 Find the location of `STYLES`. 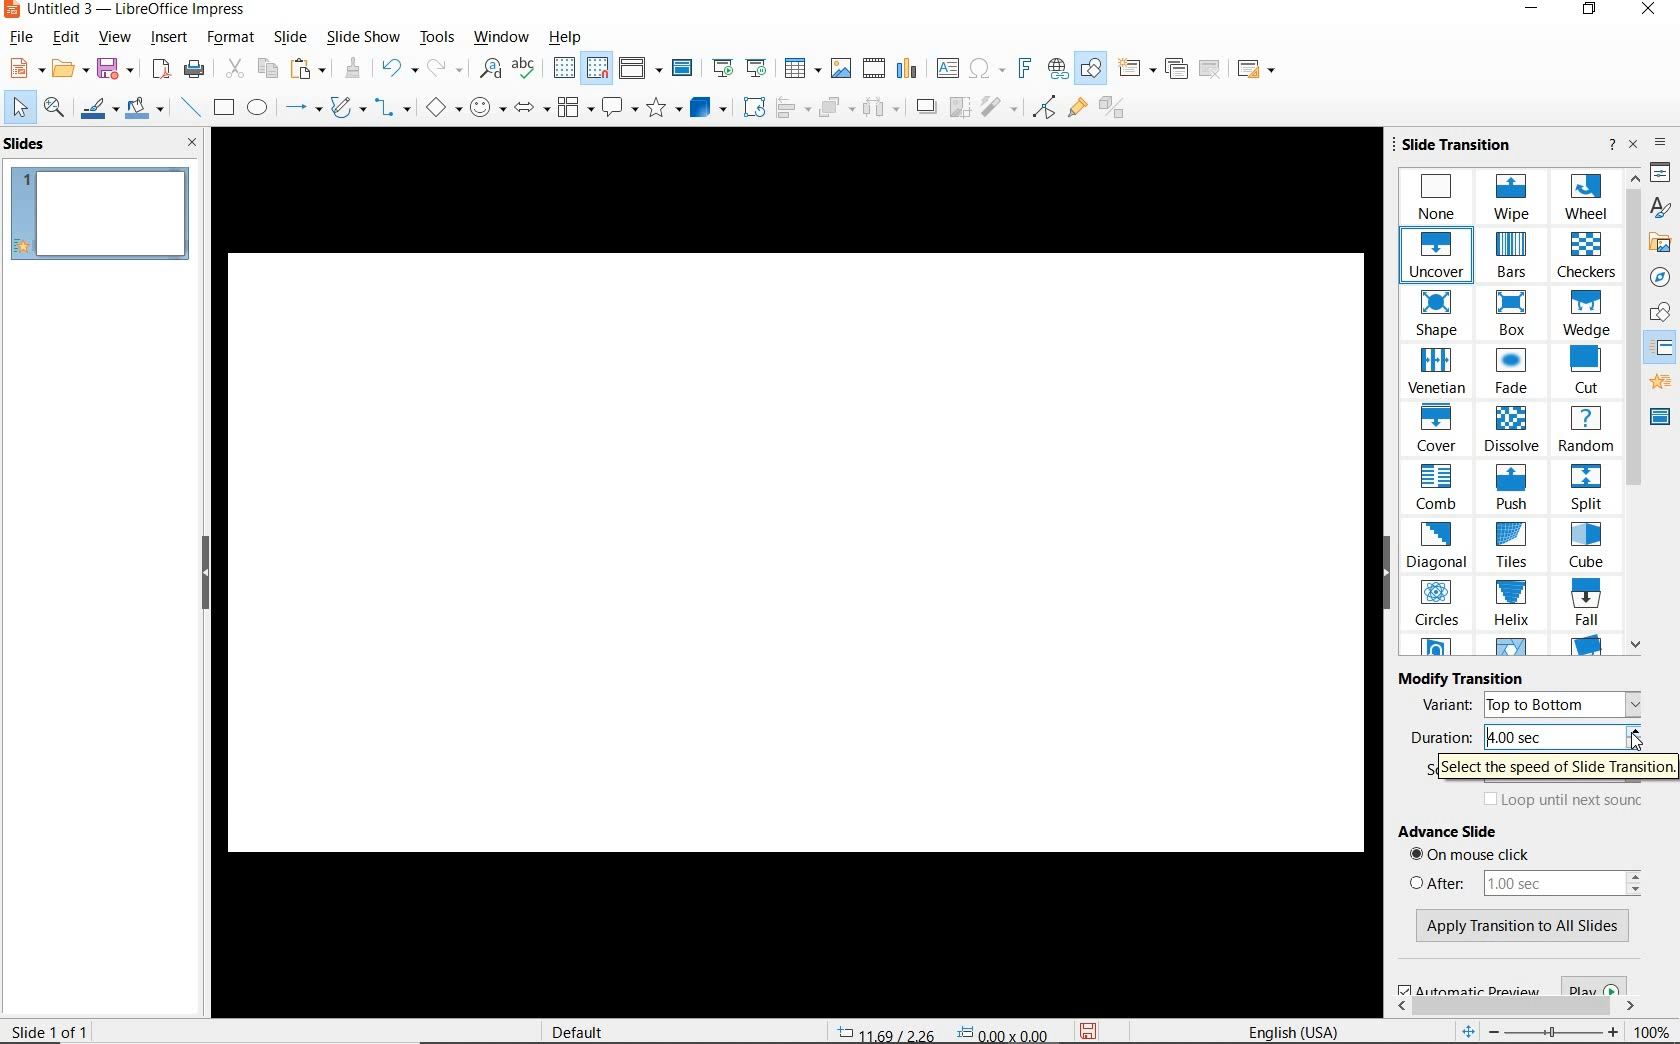

STYLES is located at coordinates (1661, 207).